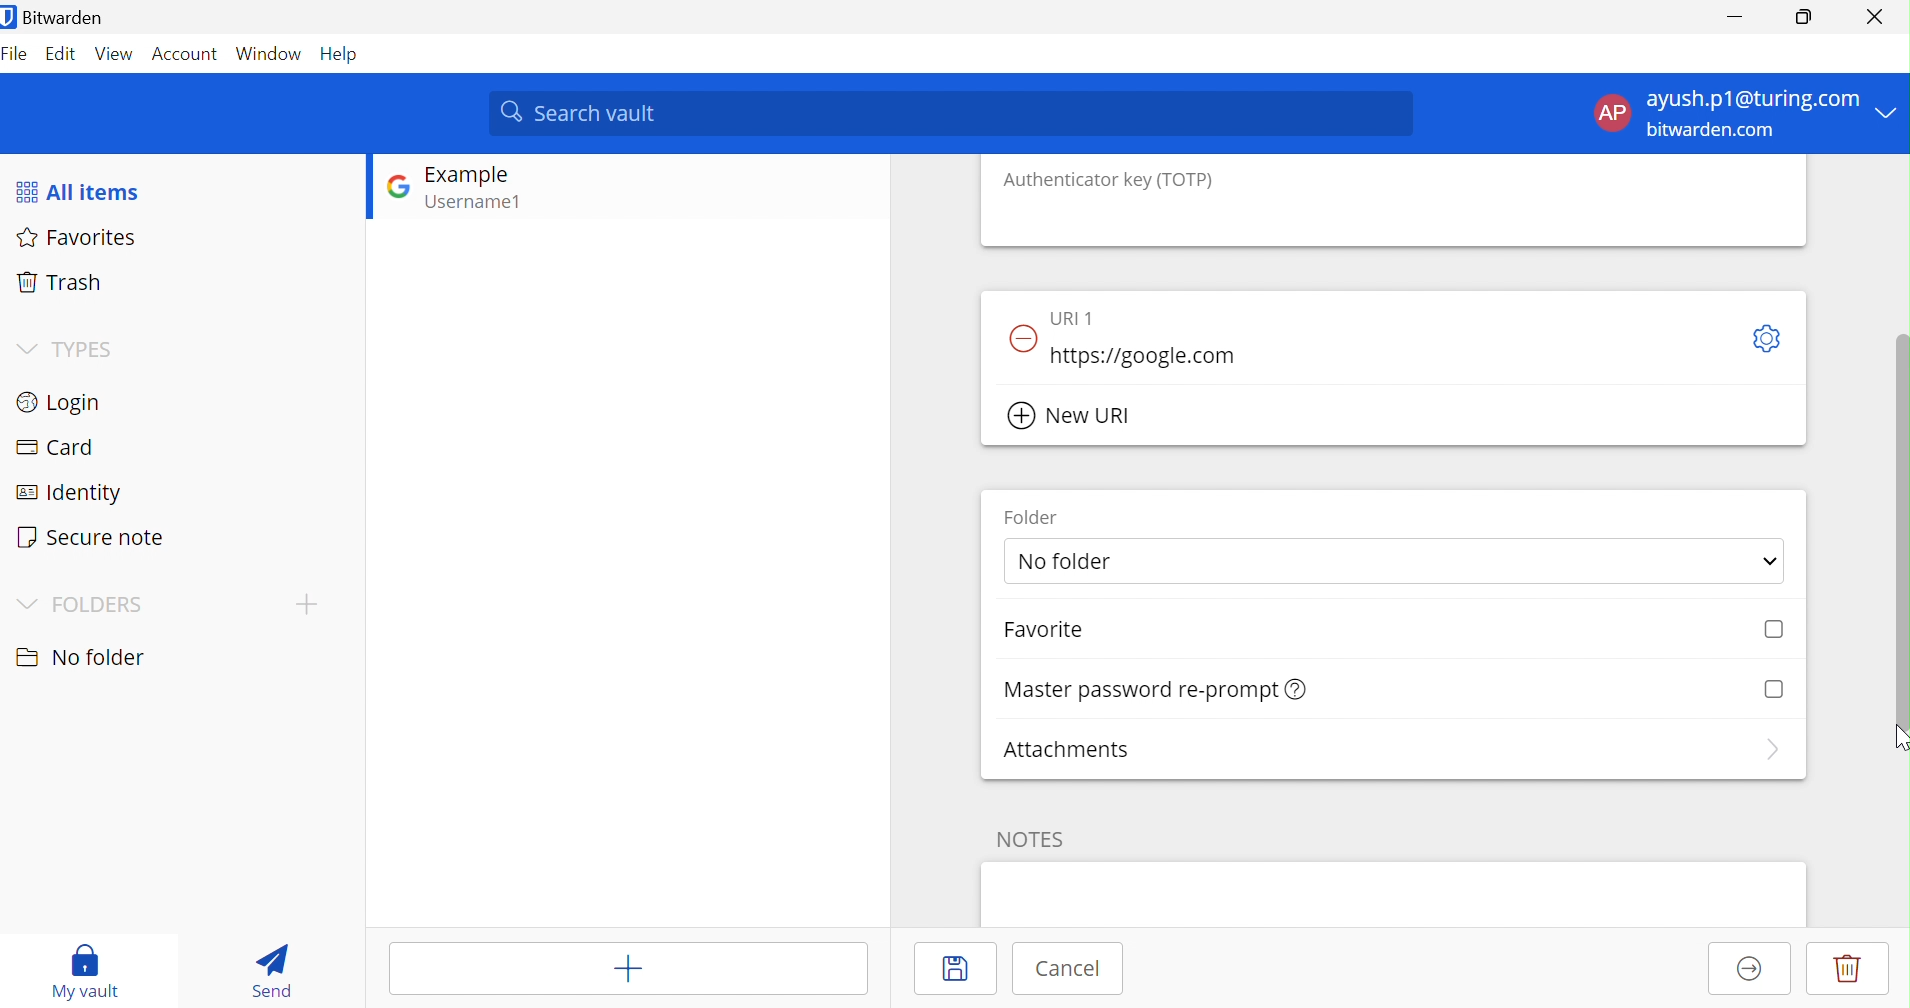 This screenshot has height=1008, width=1910. I want to click on Send, so click(266, 968).